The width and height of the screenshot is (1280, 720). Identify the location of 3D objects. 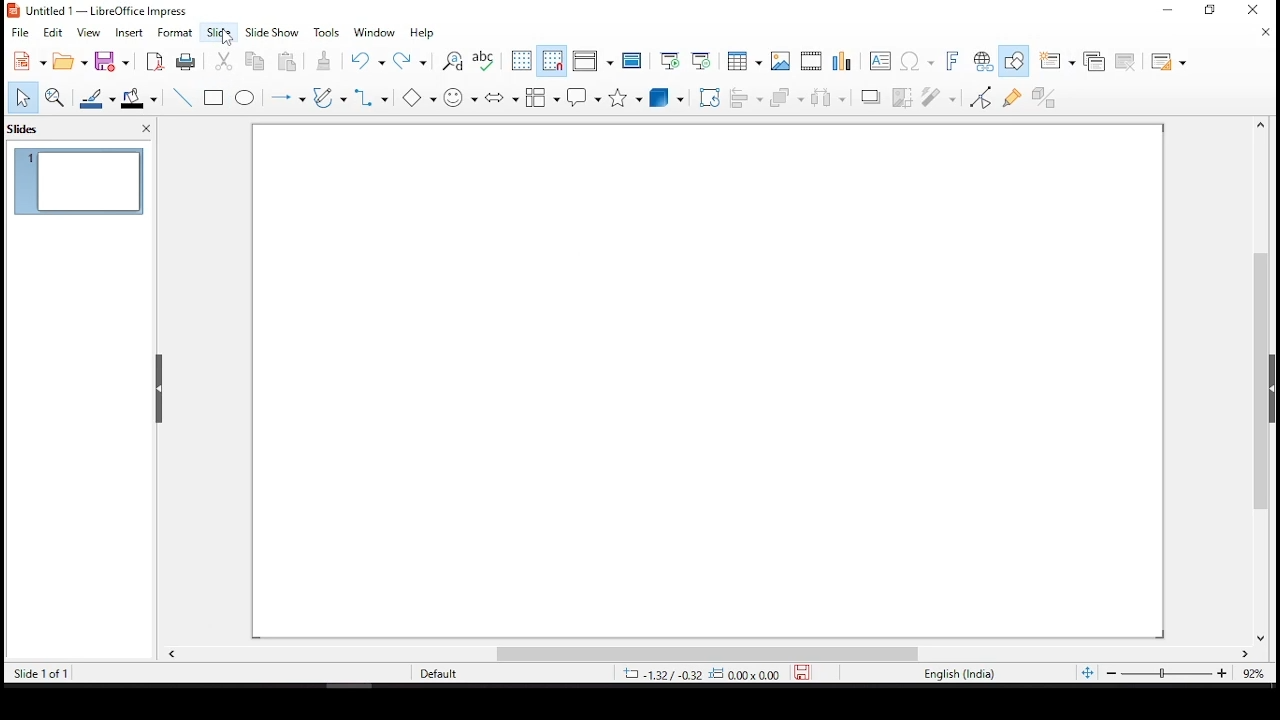
(667, 96).